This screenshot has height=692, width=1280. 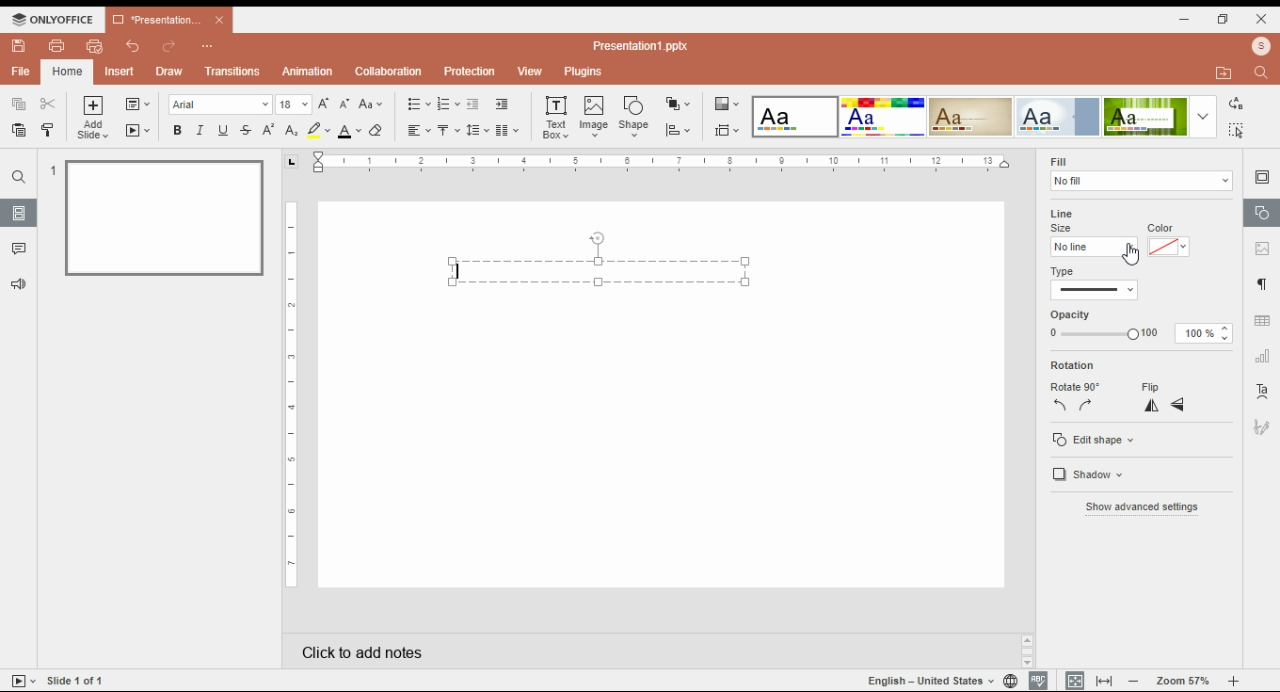 I want to click on home, so click(x=66, y=71).